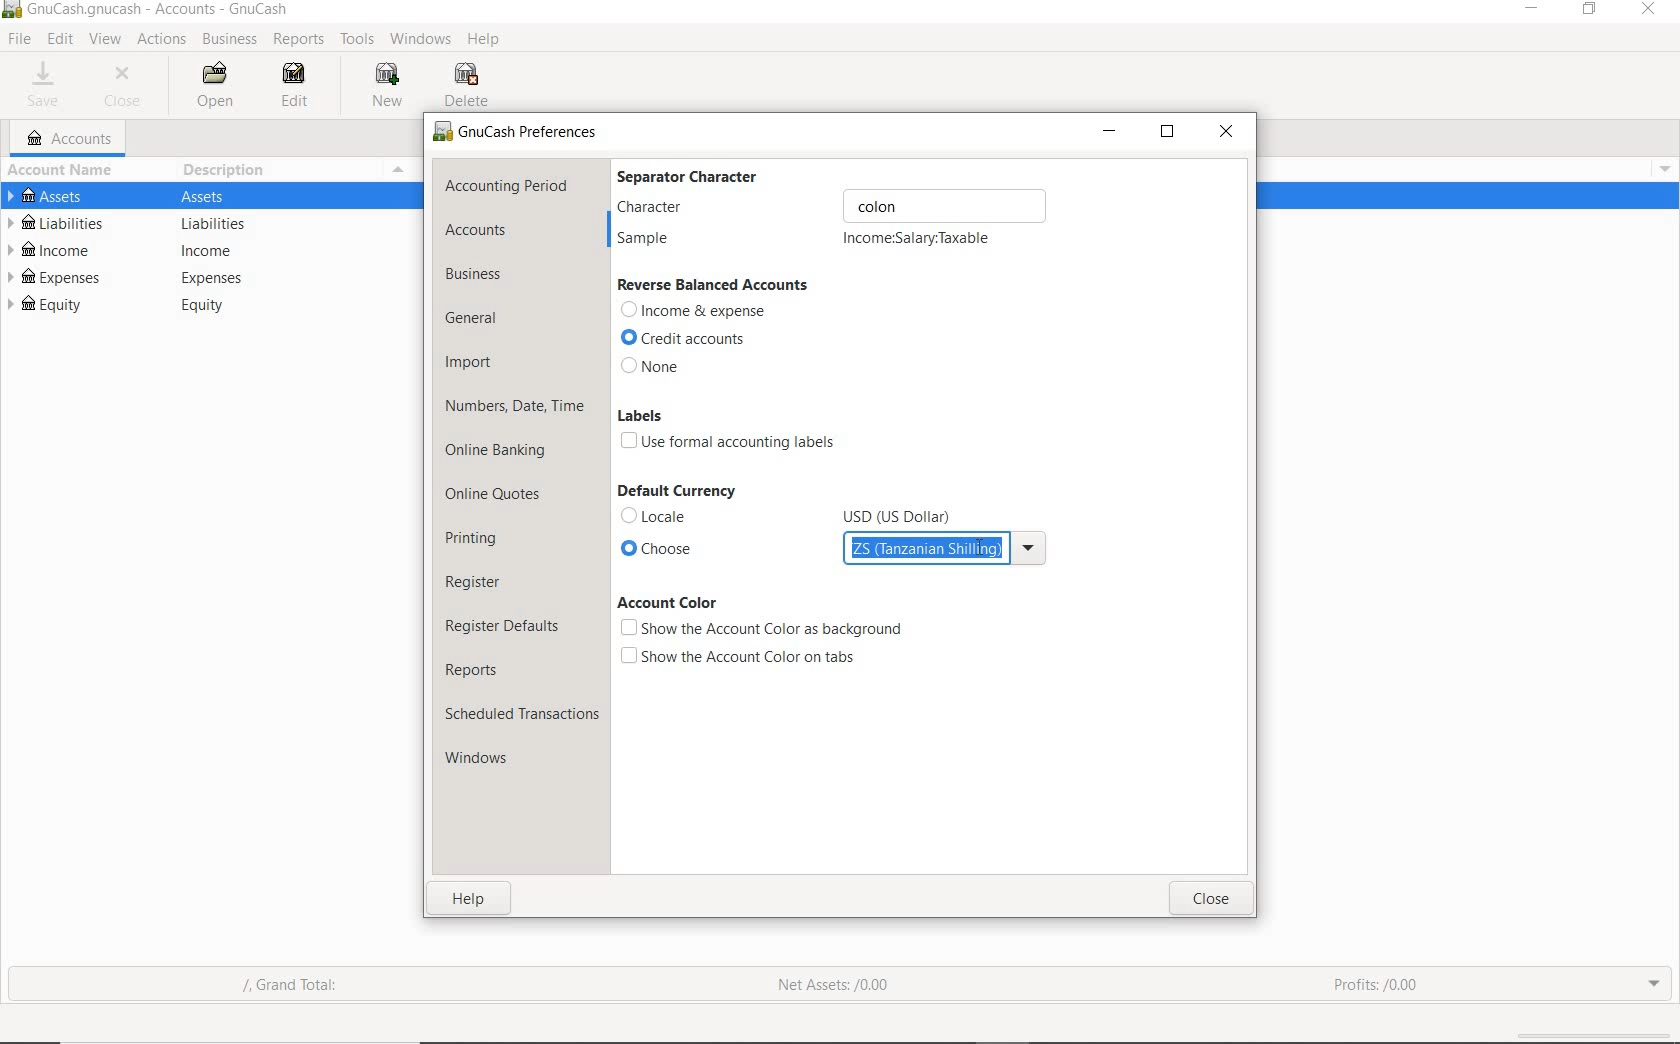 This screenshot has width=1680, height=1044. What do you see at coordinates (477, 229) in the screenshot?
I see `accounts` at bounding box center [477, 229].